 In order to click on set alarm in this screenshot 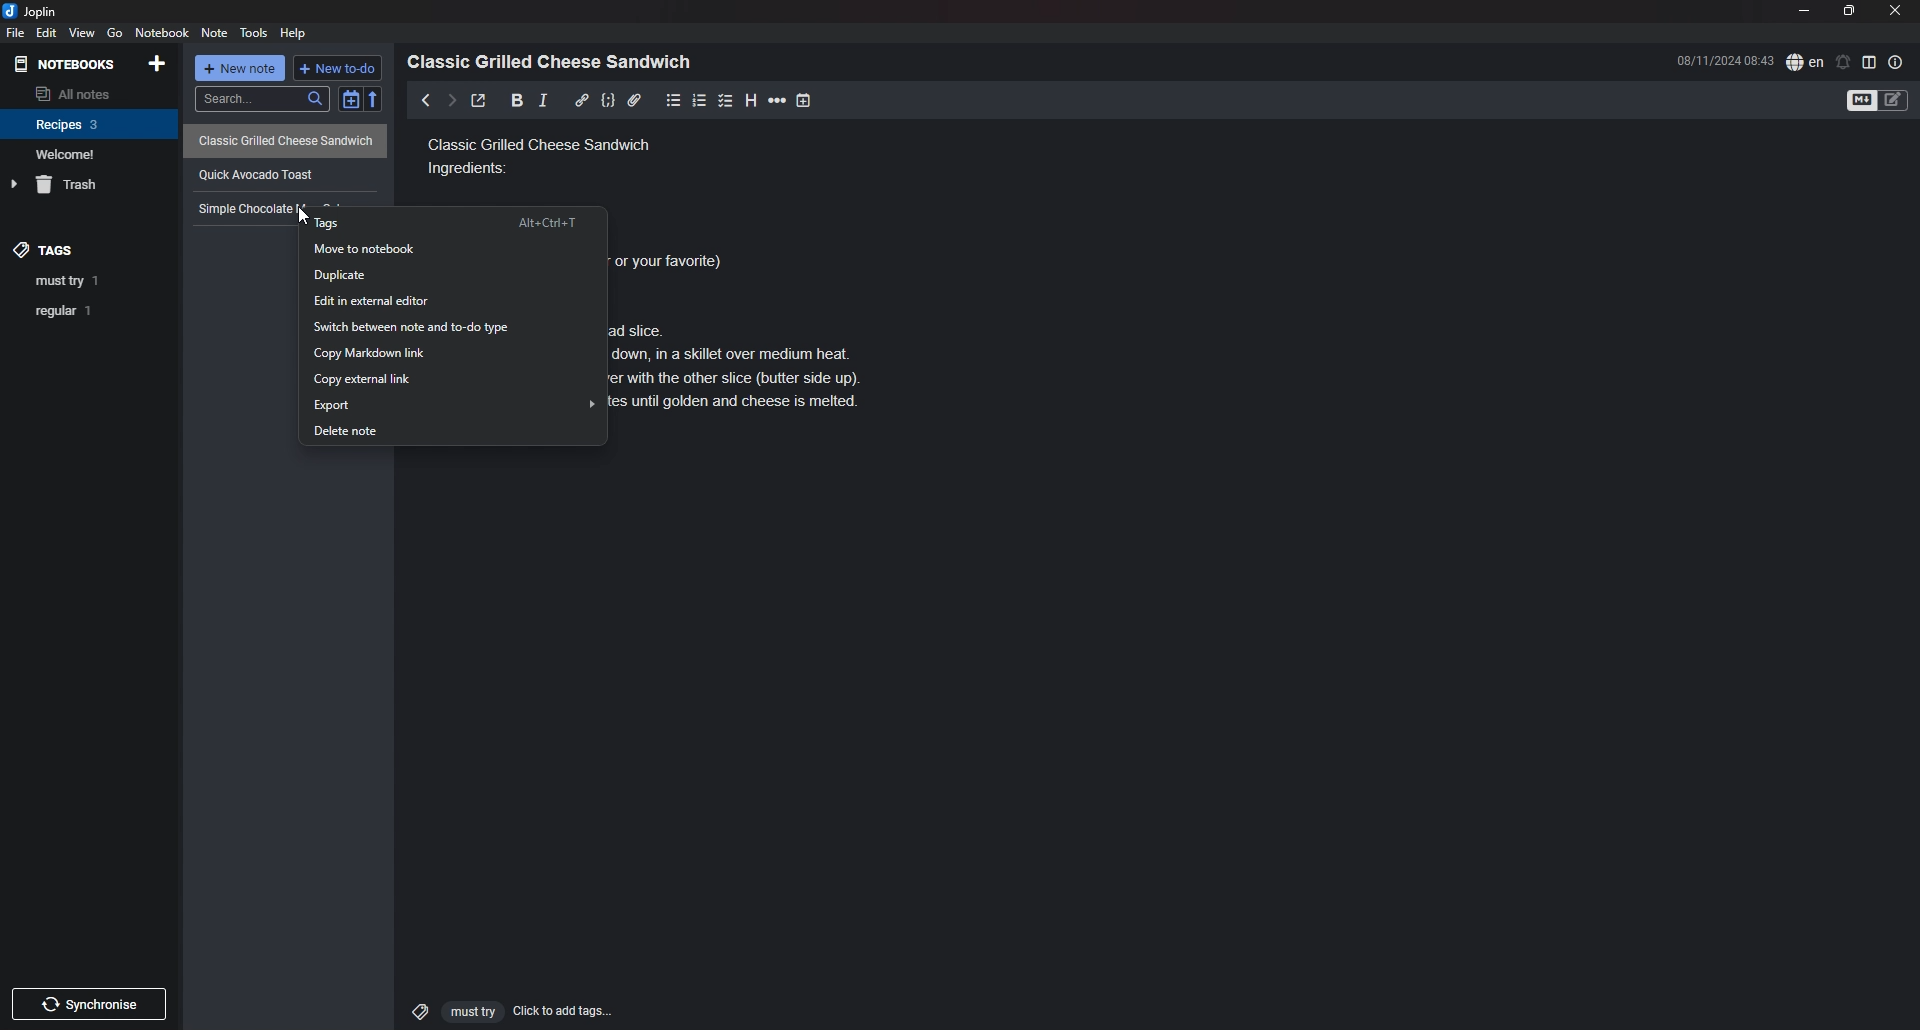, I will do `click(1844, 61)`.